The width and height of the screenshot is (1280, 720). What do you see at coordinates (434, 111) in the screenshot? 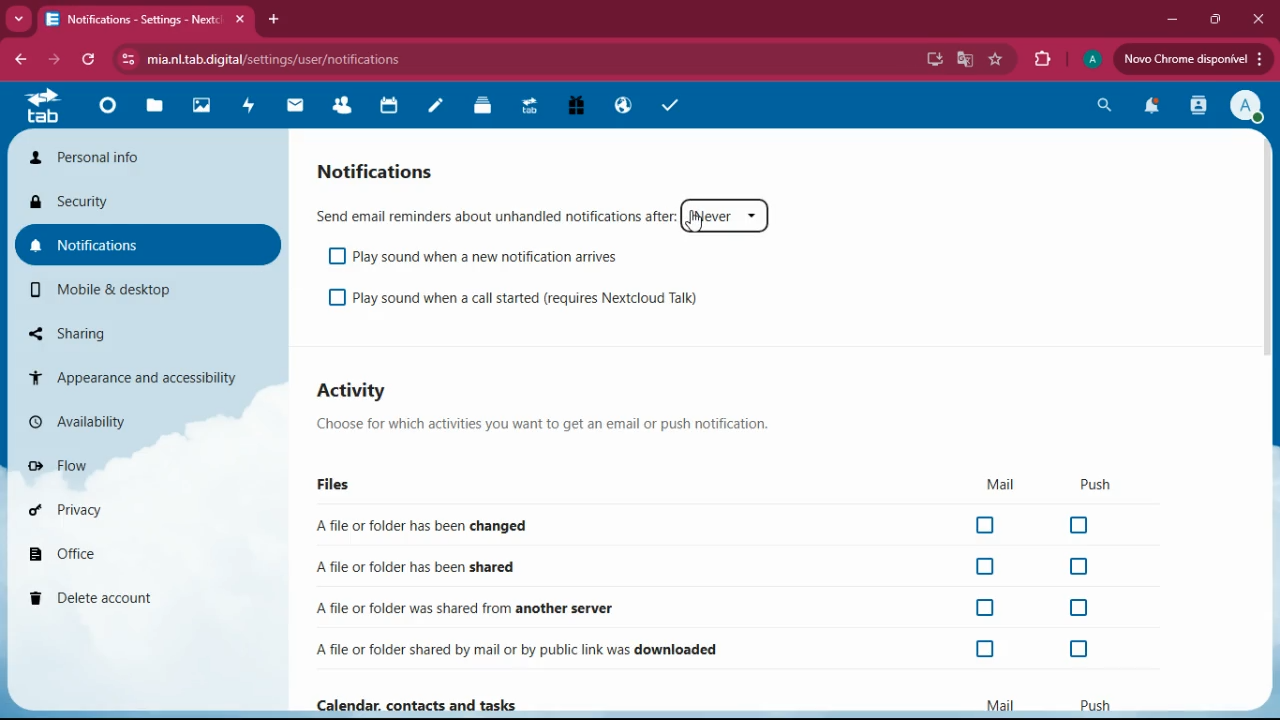
I see `notes` at bounding box center [434, 111].